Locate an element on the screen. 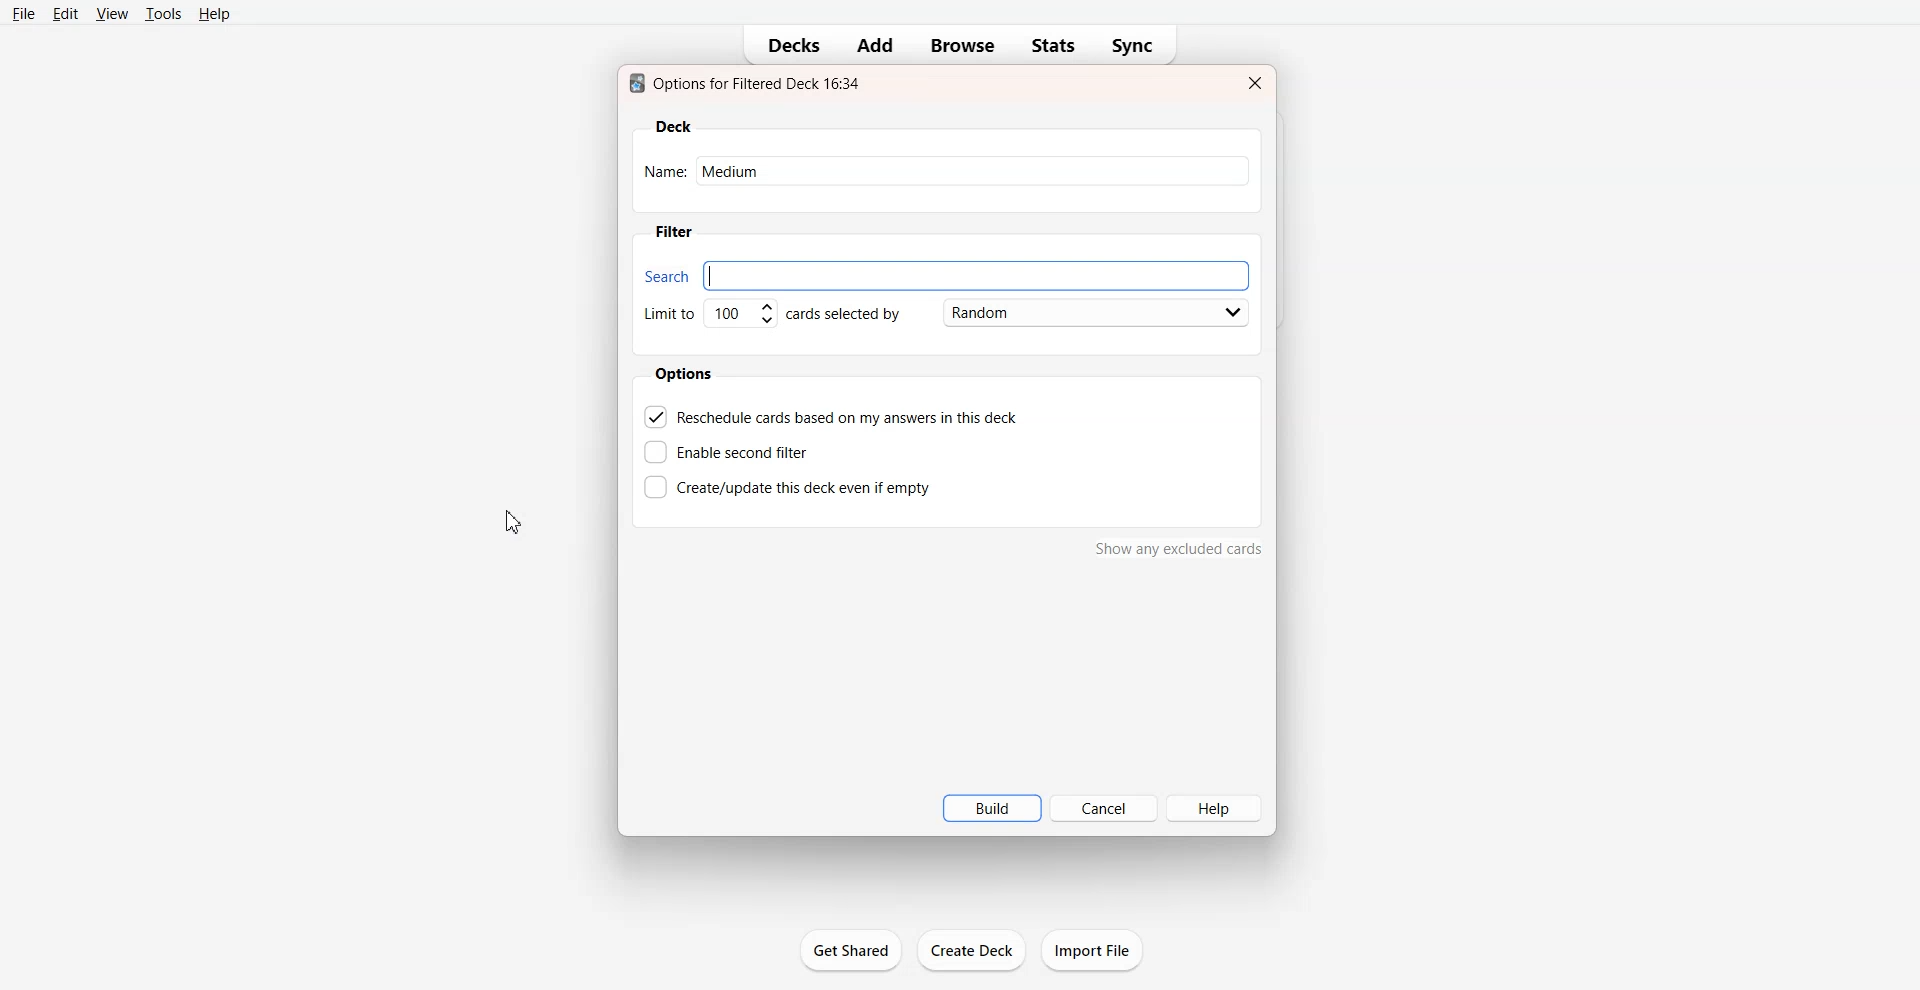  Add is located at coordinates (873, 45).